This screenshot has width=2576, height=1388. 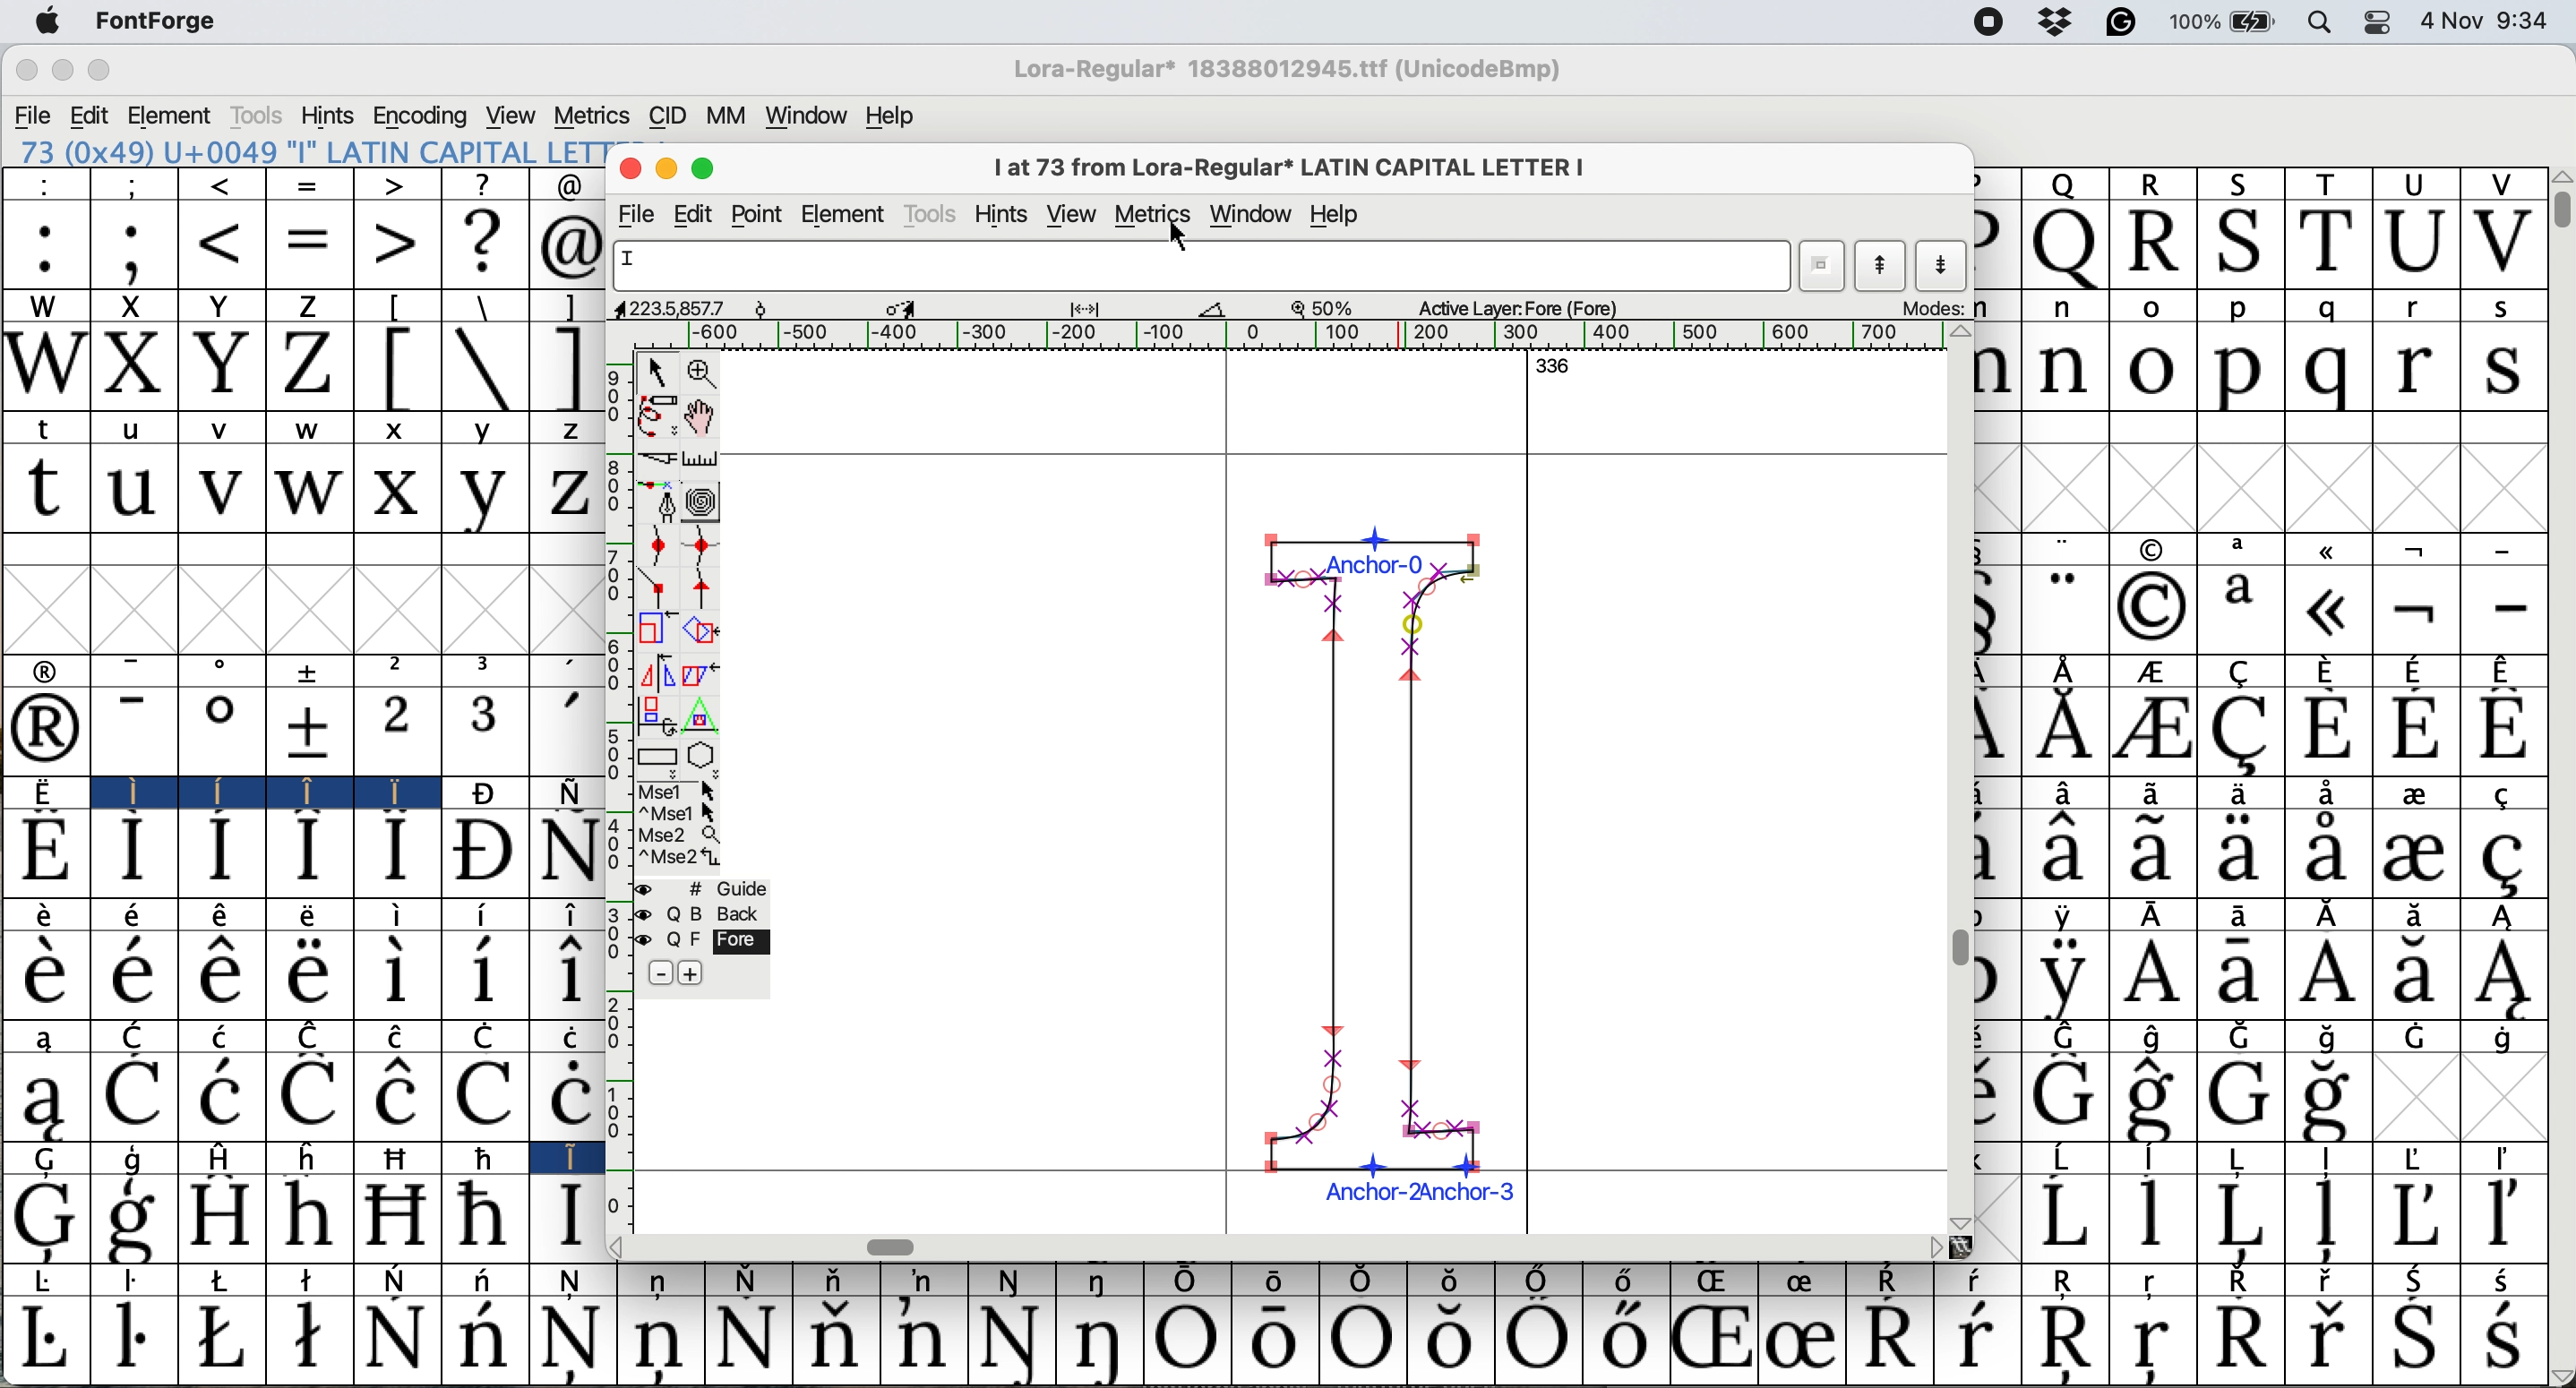 What do you see at coordinates (226, 790) in the screenshot?
I see `Symbol` at bounding box center [226, 790].